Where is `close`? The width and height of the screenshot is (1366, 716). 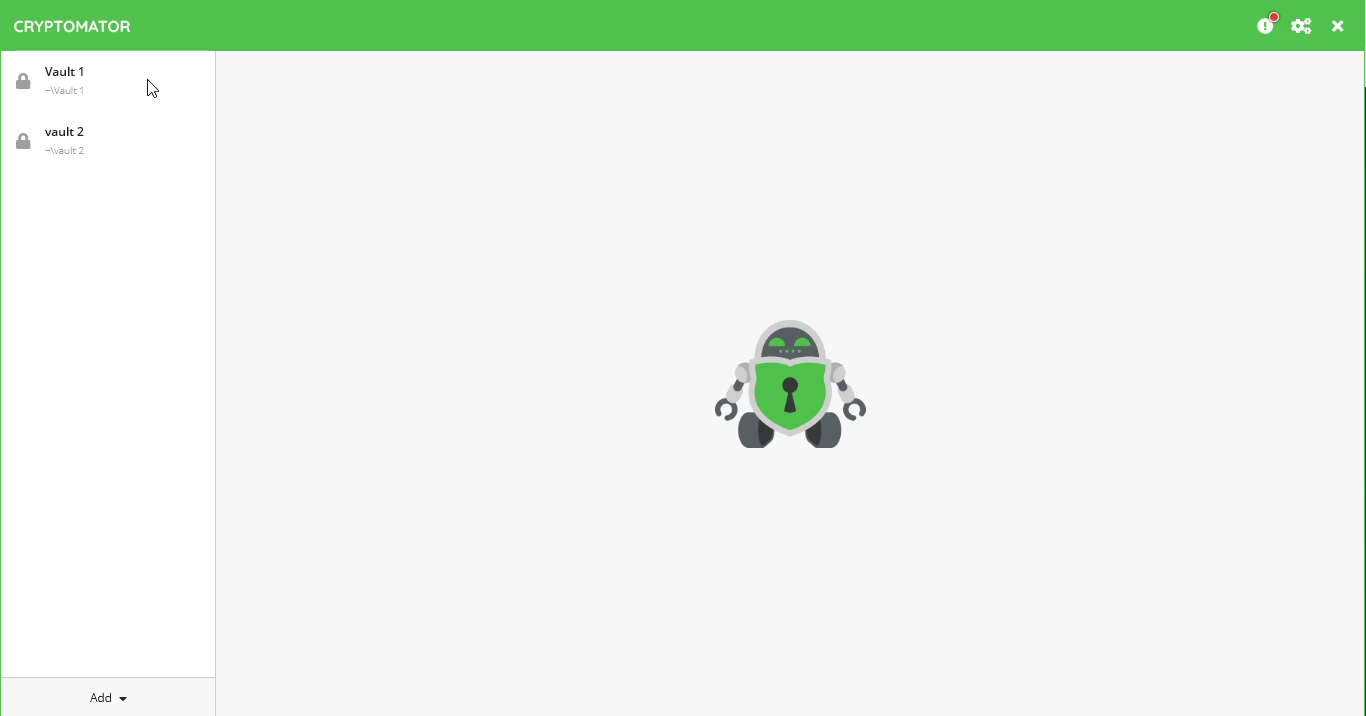
close is located at coordinates (1339, 27).